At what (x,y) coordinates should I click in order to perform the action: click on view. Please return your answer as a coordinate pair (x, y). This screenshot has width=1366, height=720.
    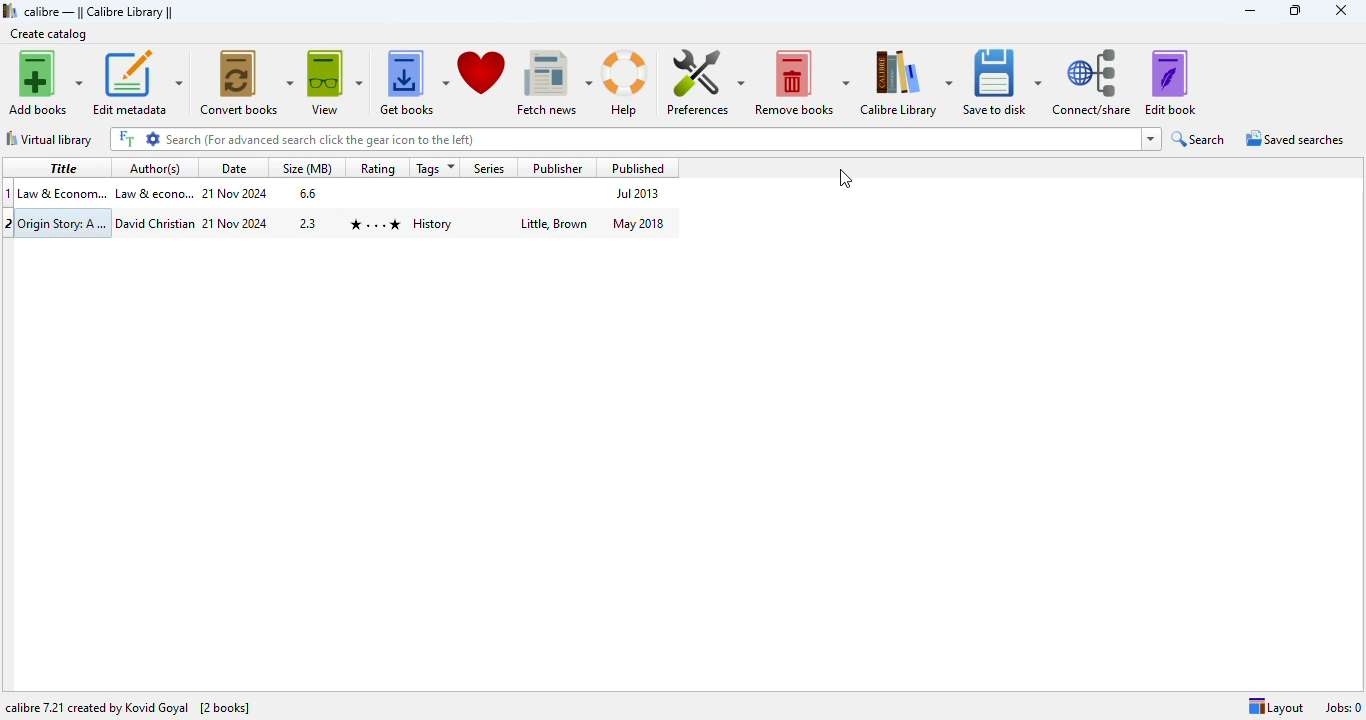
    Looking at the image, I should click on (336, 81).